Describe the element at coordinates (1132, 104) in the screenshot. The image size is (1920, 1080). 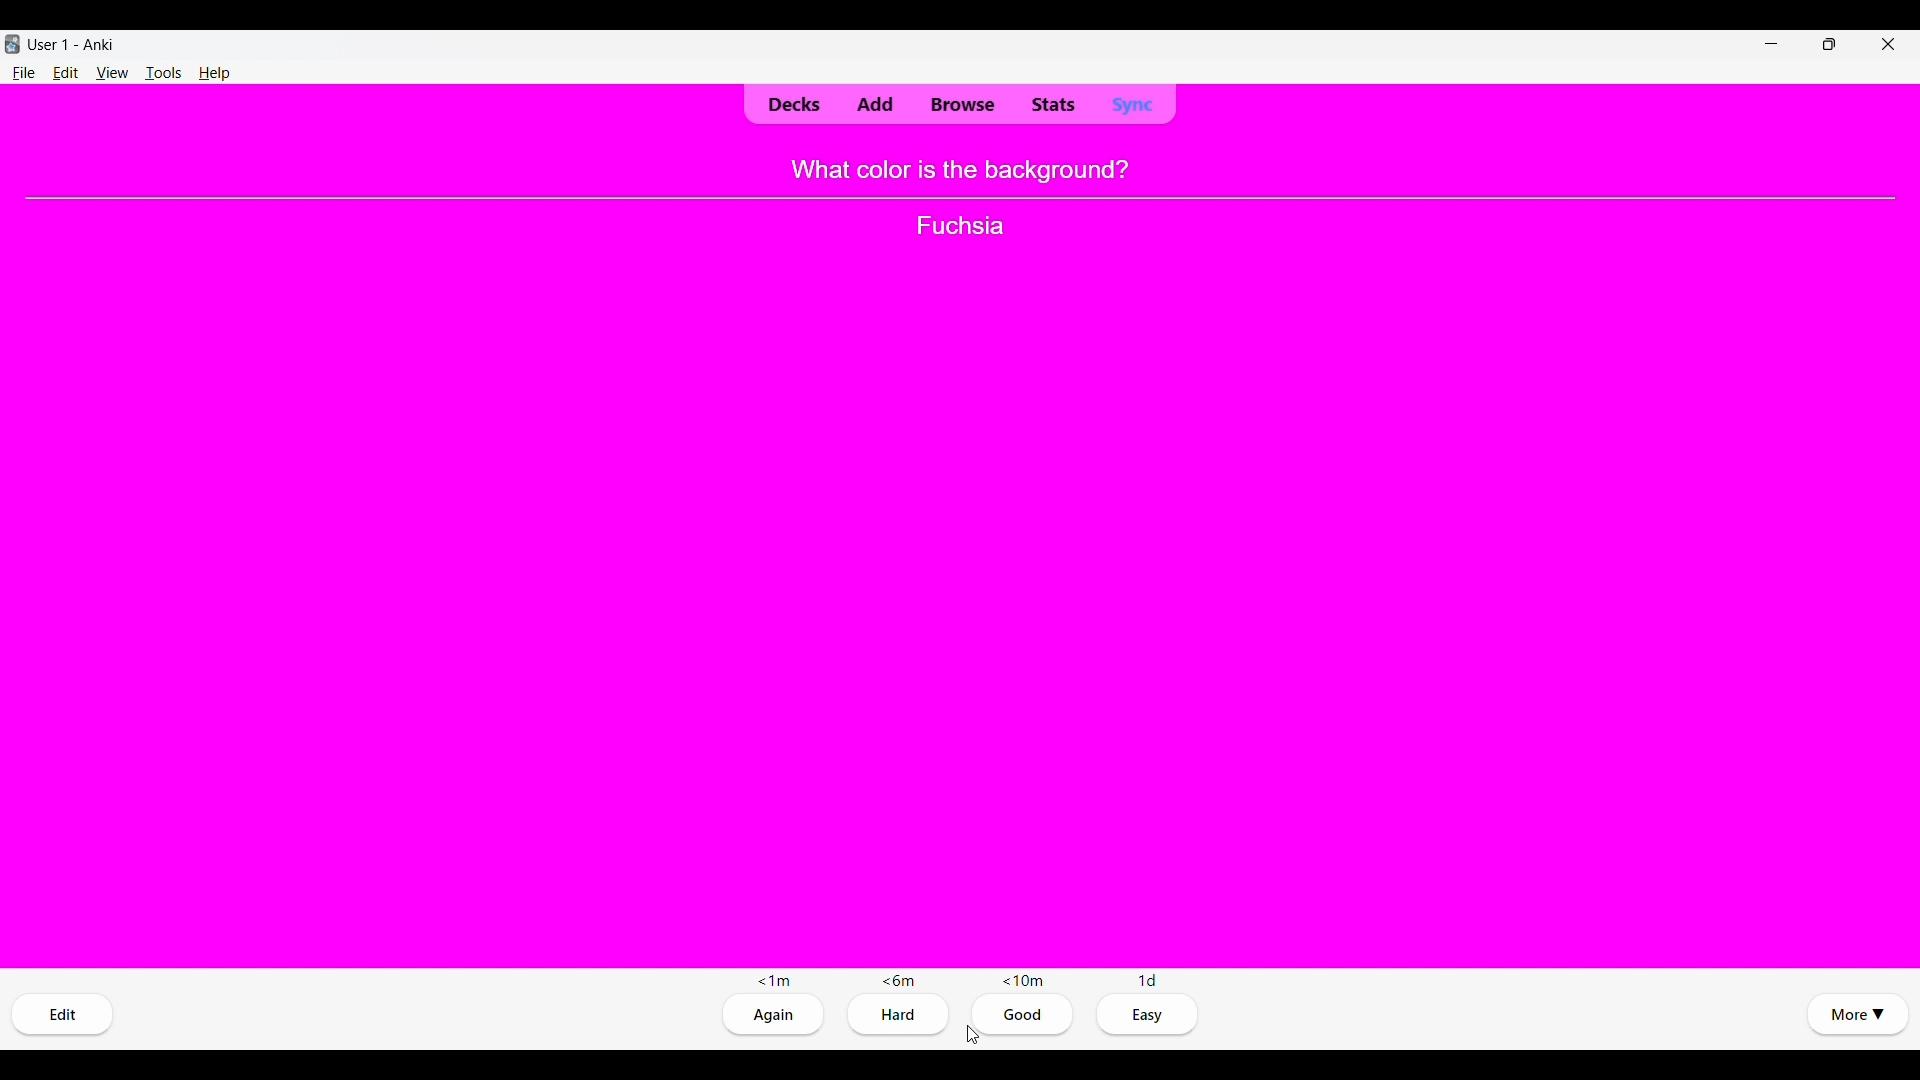
I see `Sync` at that location.